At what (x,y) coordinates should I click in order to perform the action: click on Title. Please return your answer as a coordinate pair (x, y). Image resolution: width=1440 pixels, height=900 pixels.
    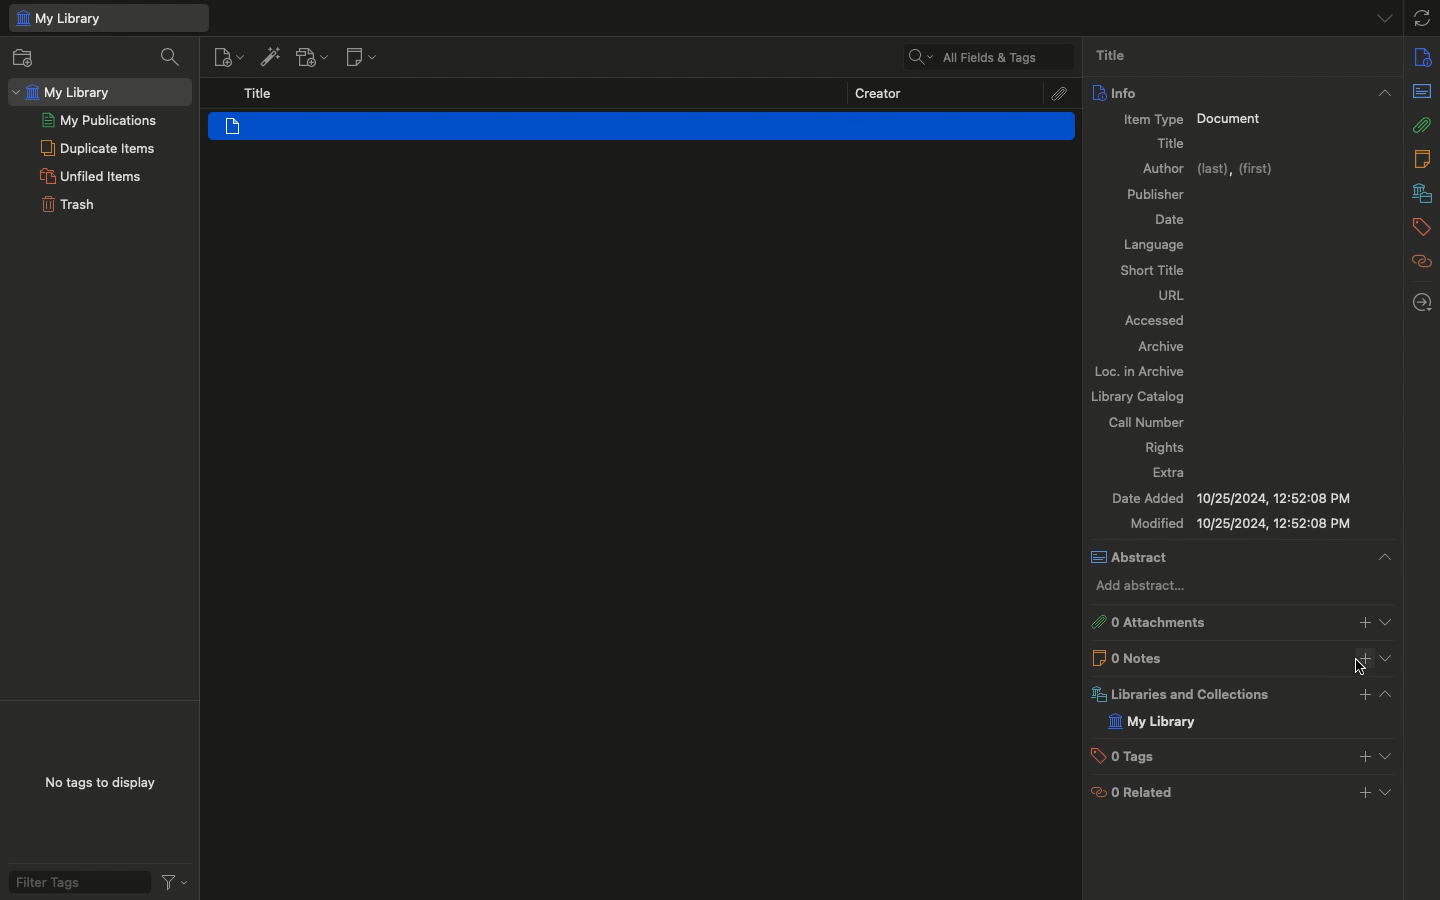
    Looking at the image, I should click on (1173, 143).